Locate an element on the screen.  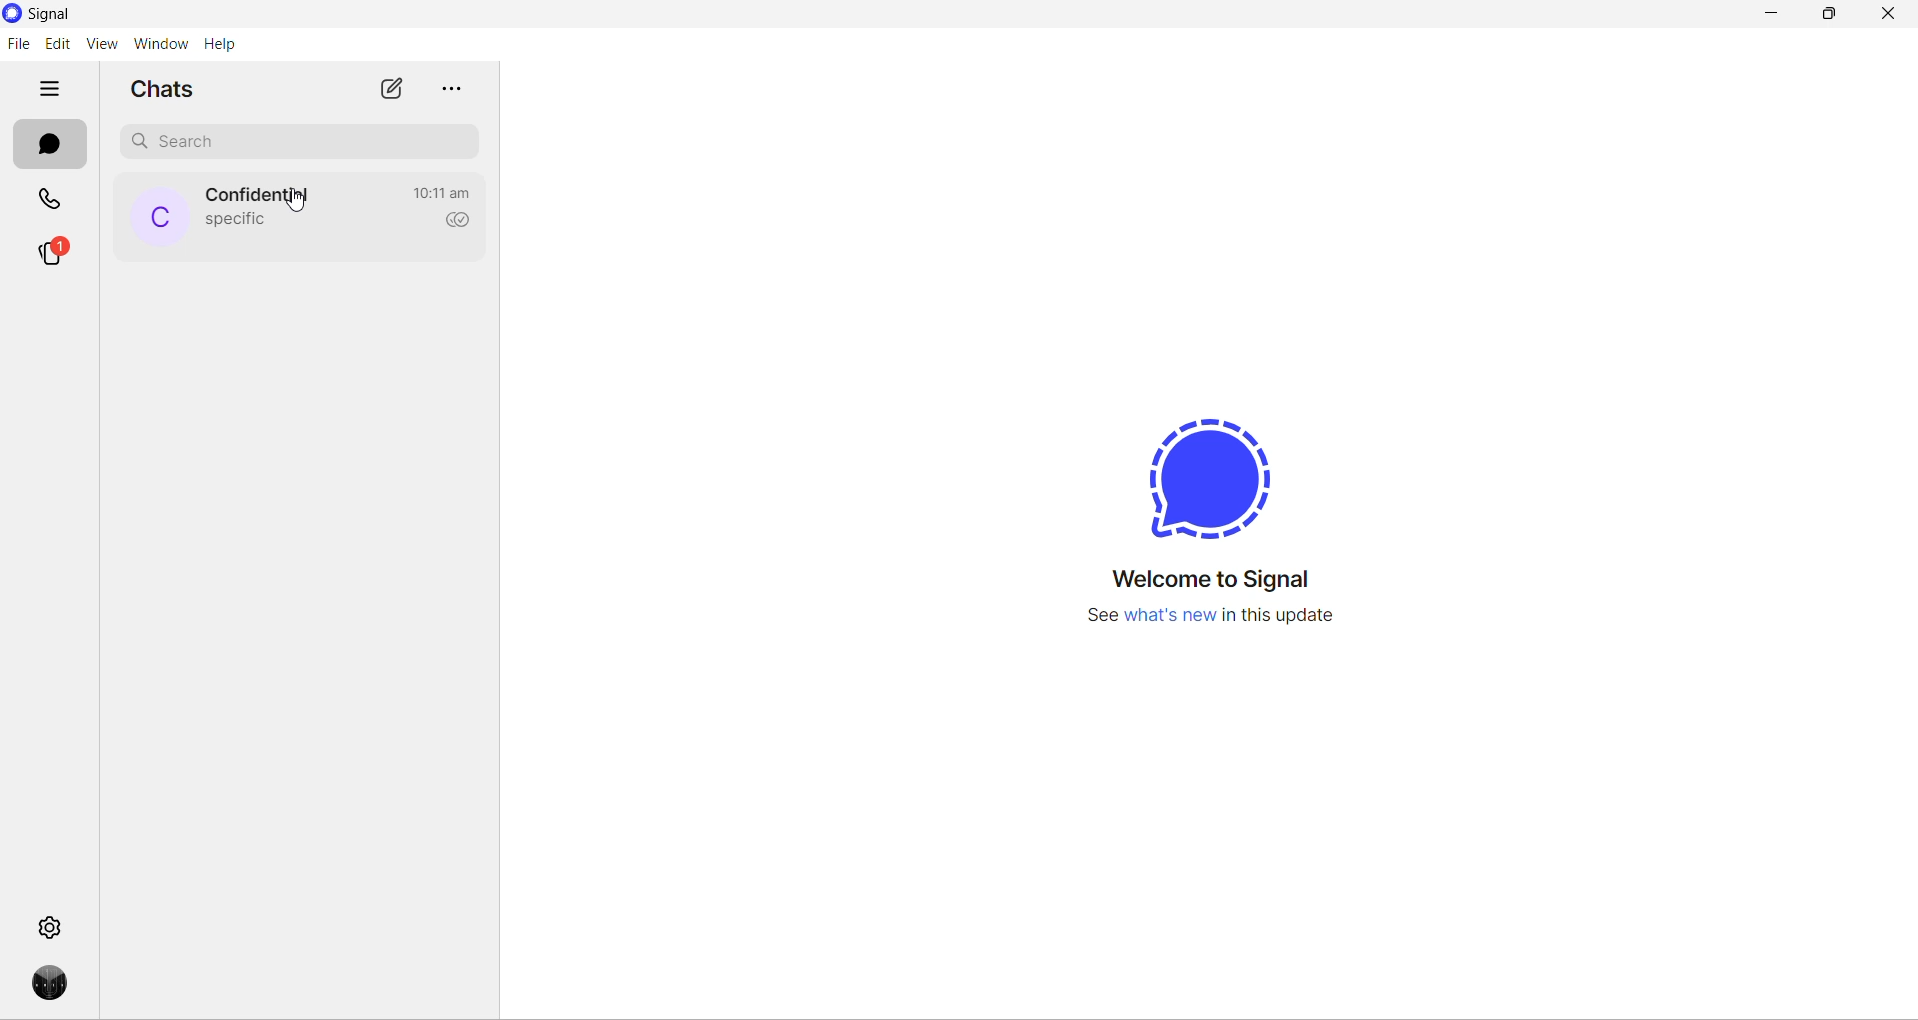
profile picture is located at coordinates (162, 218).